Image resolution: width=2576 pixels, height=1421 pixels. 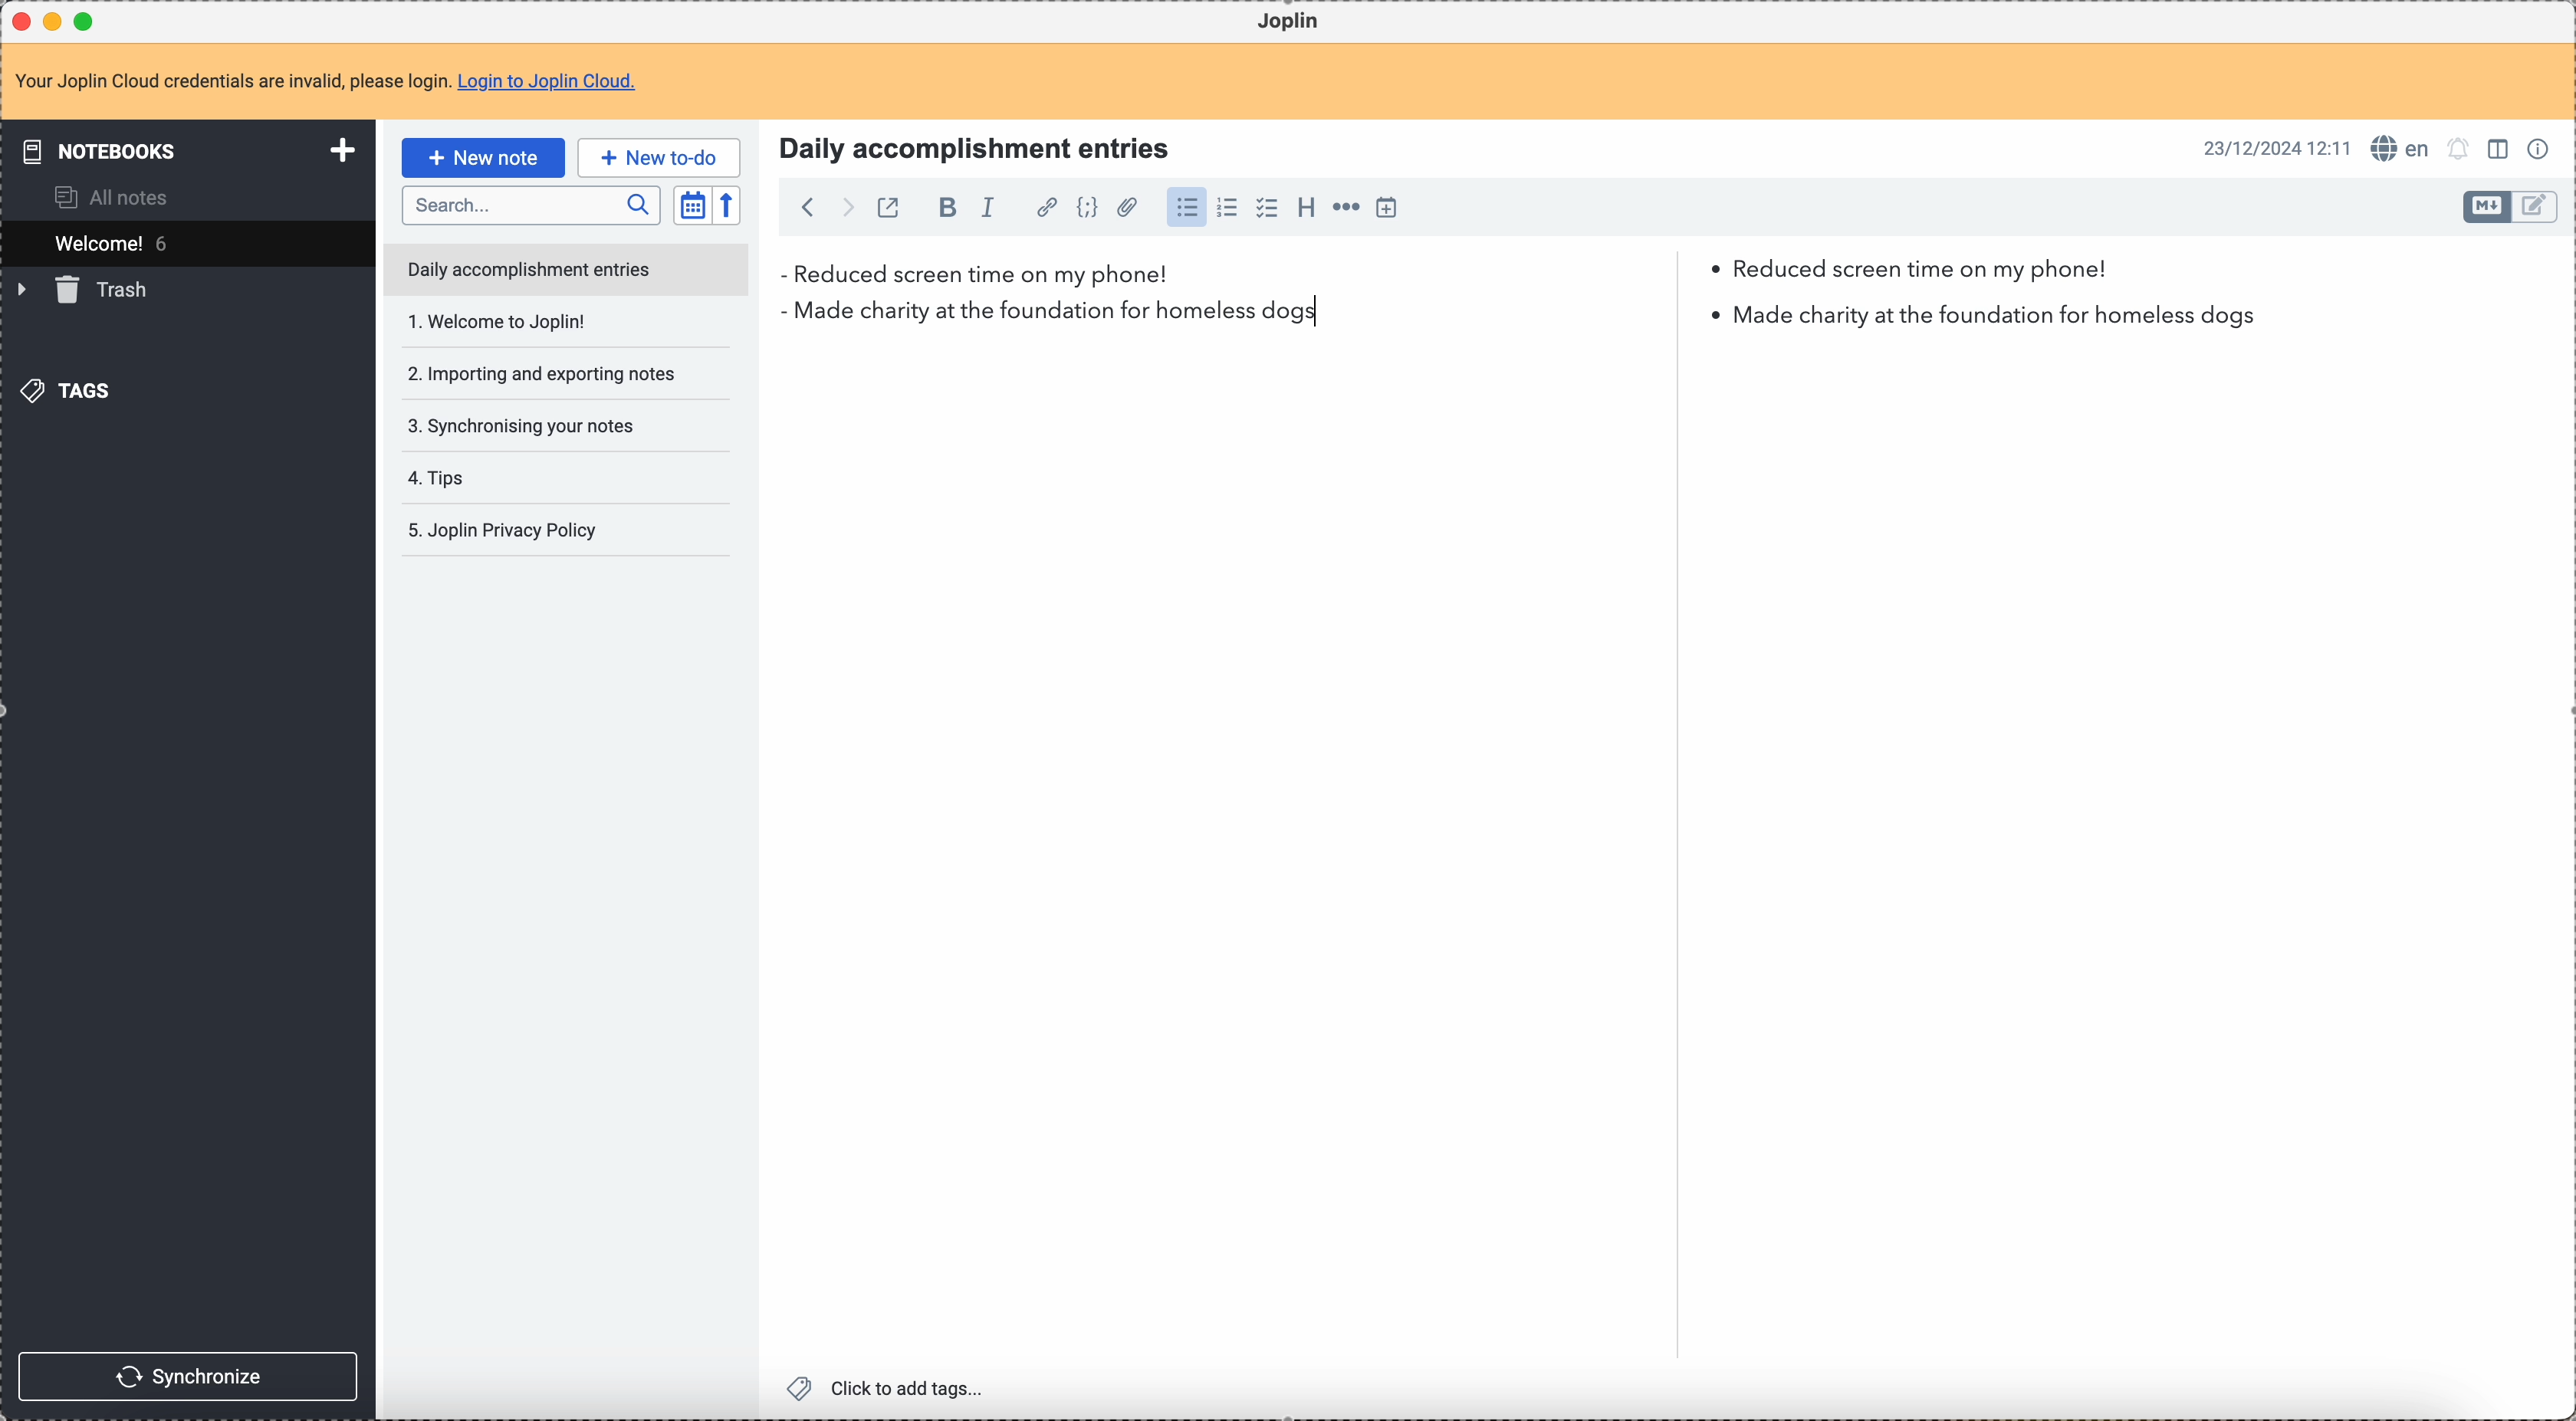 I want to click on synchronising your notes, so click(x=531, y=374).